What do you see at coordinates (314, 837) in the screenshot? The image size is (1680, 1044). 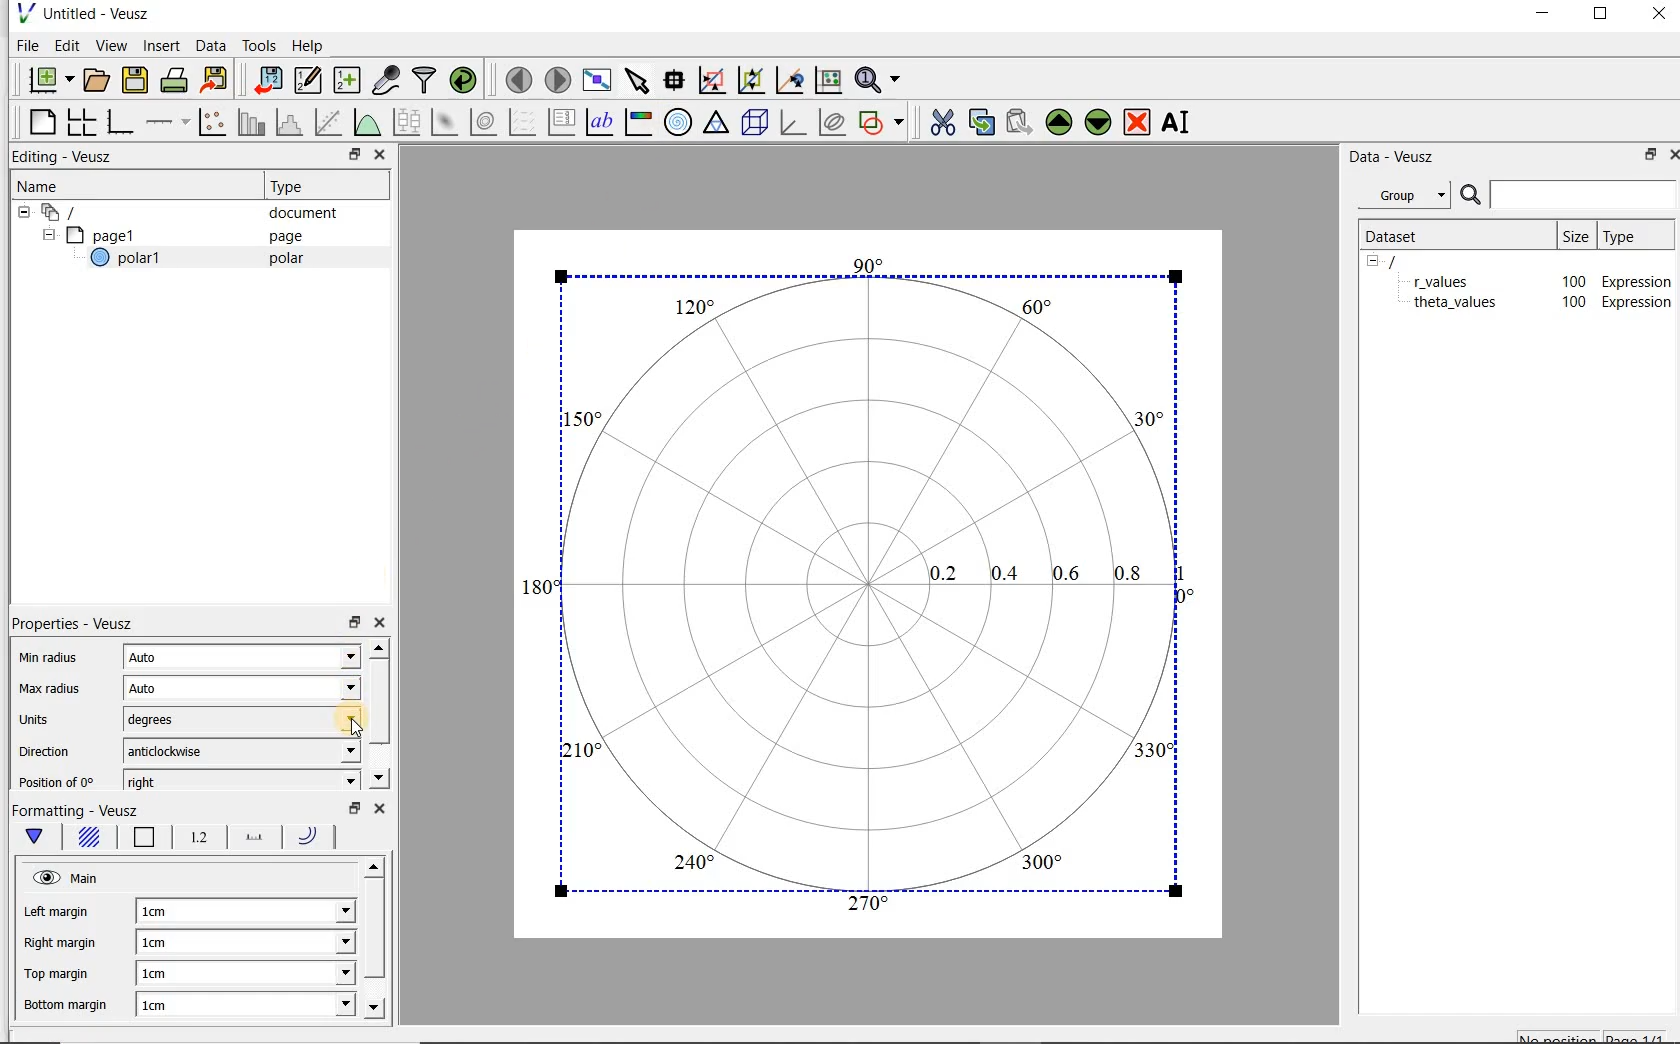 I see `Radii line` at bounding box center [314, 837].